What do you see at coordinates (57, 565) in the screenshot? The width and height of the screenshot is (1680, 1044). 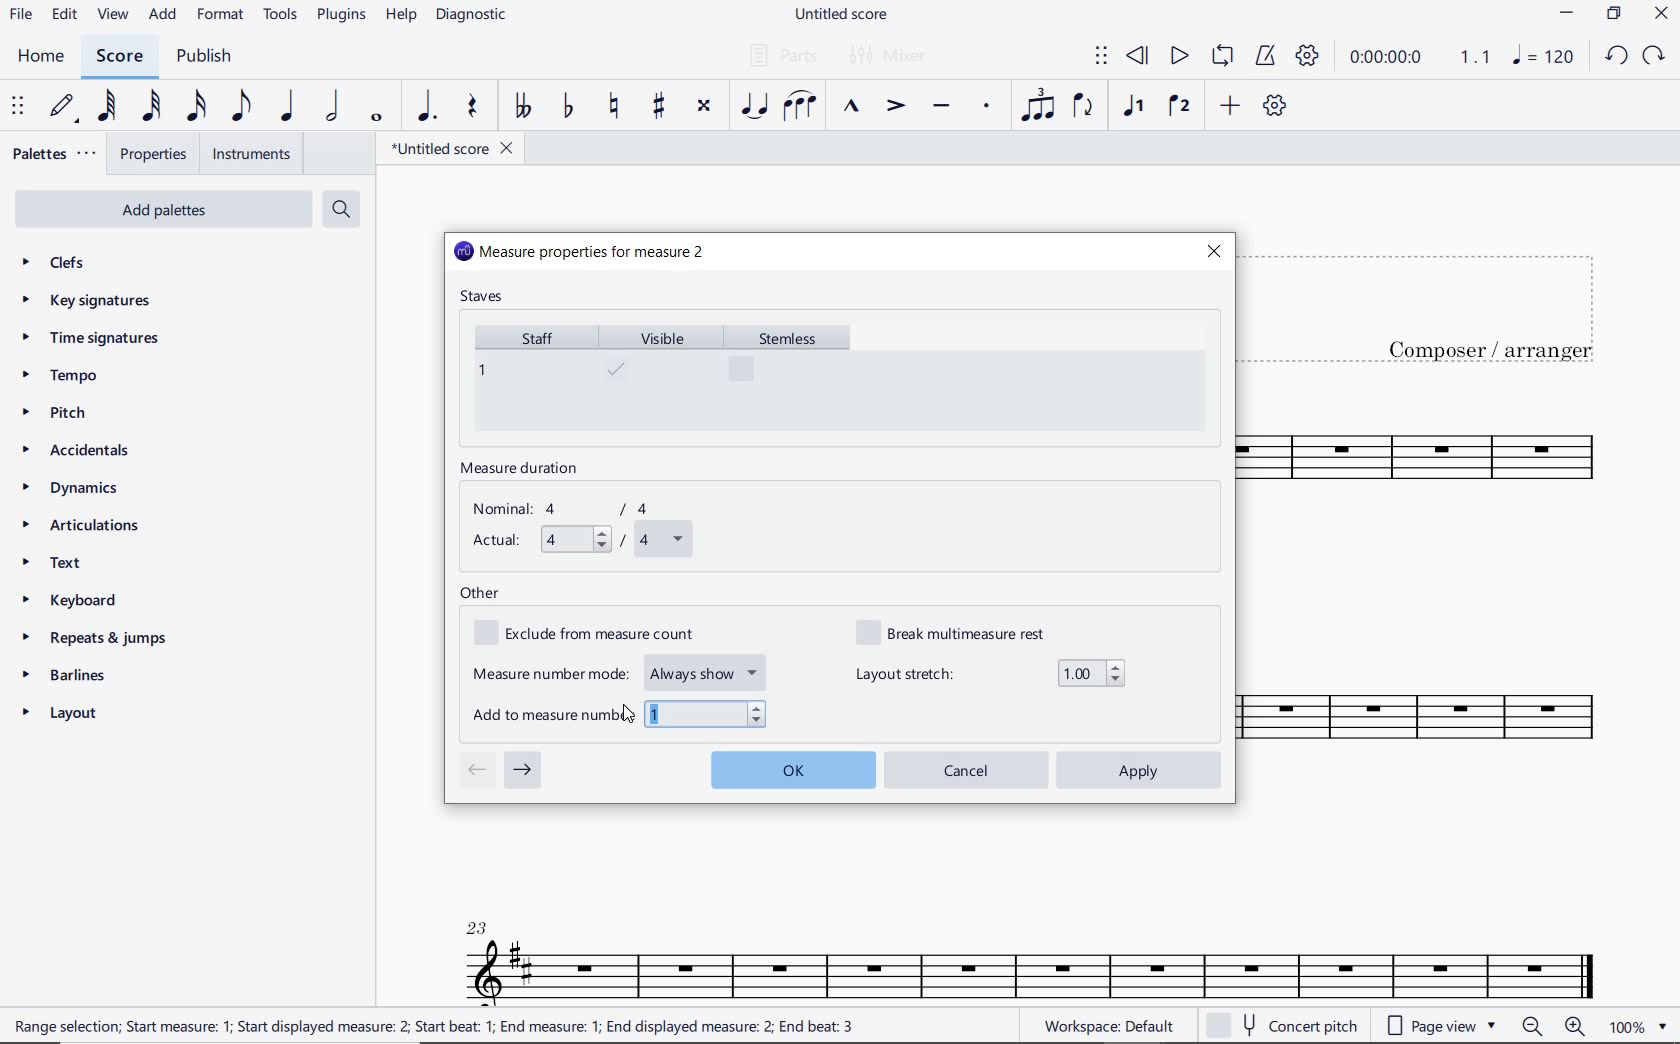 I see `TEXT` at bounding box center [57, 565].